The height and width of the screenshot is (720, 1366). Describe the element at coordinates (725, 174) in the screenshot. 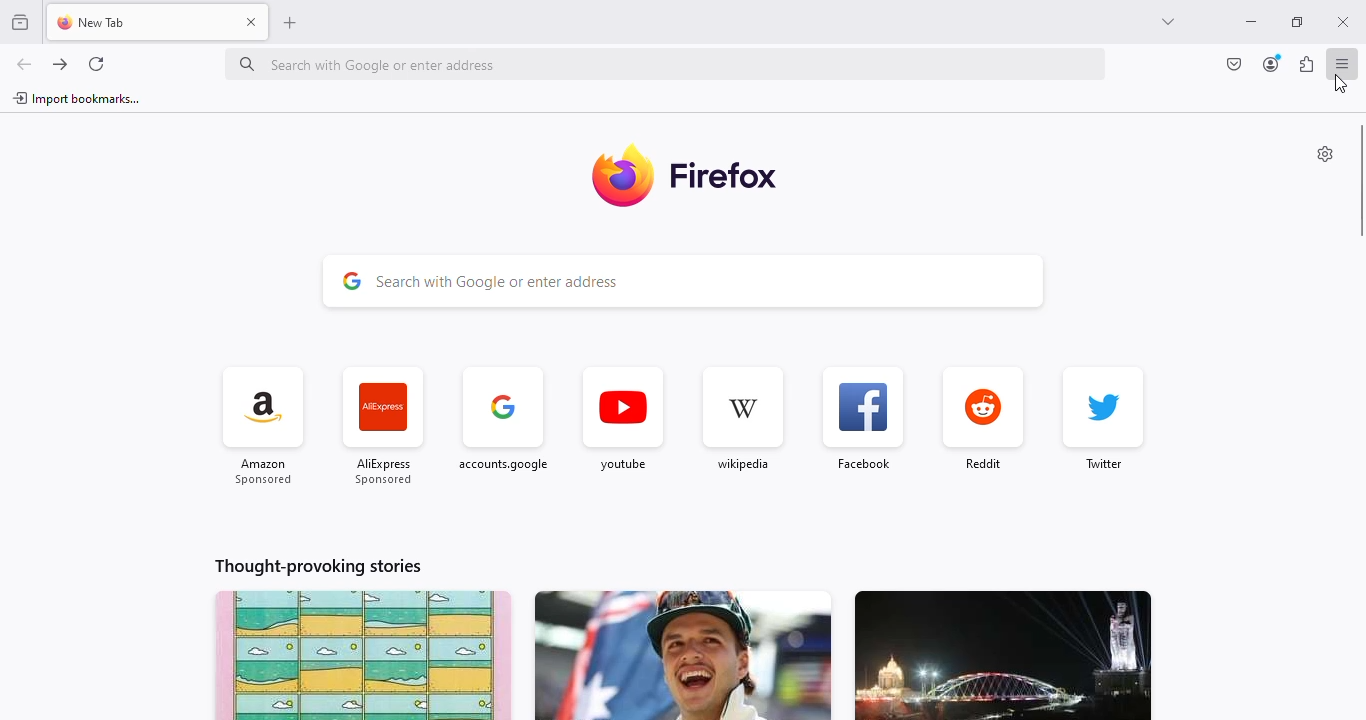

I see `firefox` at that location.